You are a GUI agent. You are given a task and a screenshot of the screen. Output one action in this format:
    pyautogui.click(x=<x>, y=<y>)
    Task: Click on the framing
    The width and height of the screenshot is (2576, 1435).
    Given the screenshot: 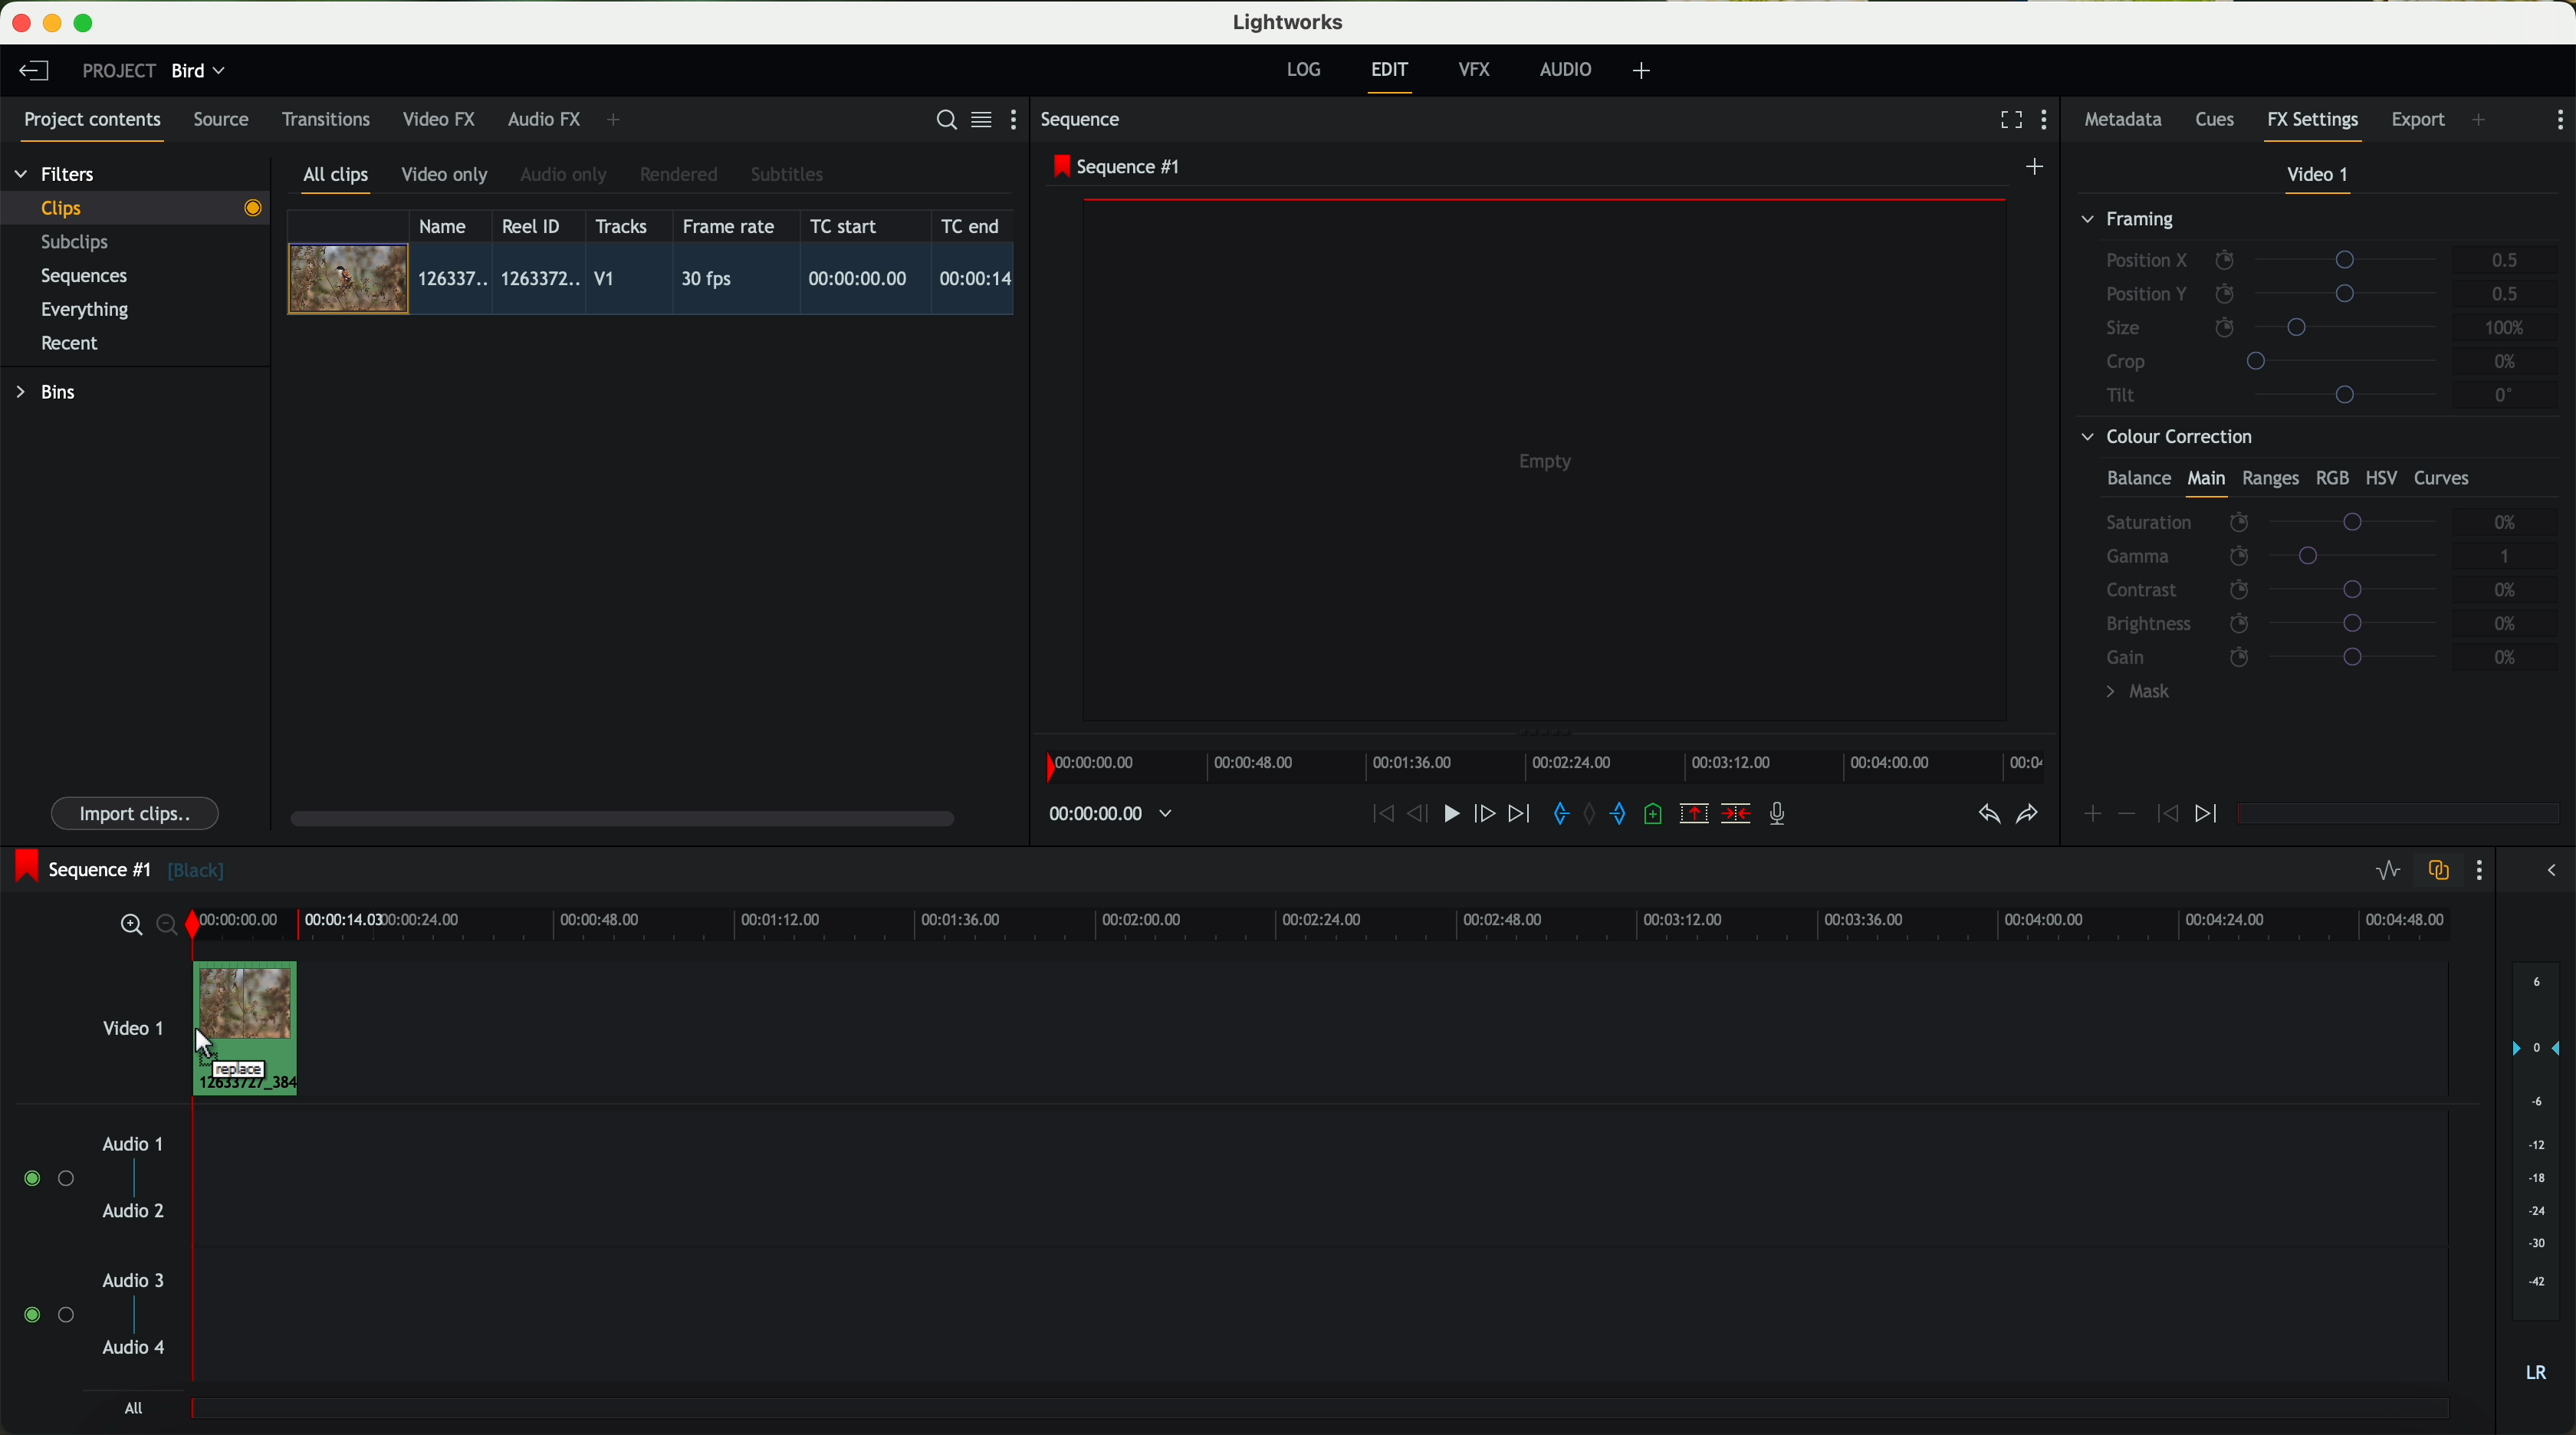 What is the action you would take?
    pyautogui.click(x=2129, y=222)
    